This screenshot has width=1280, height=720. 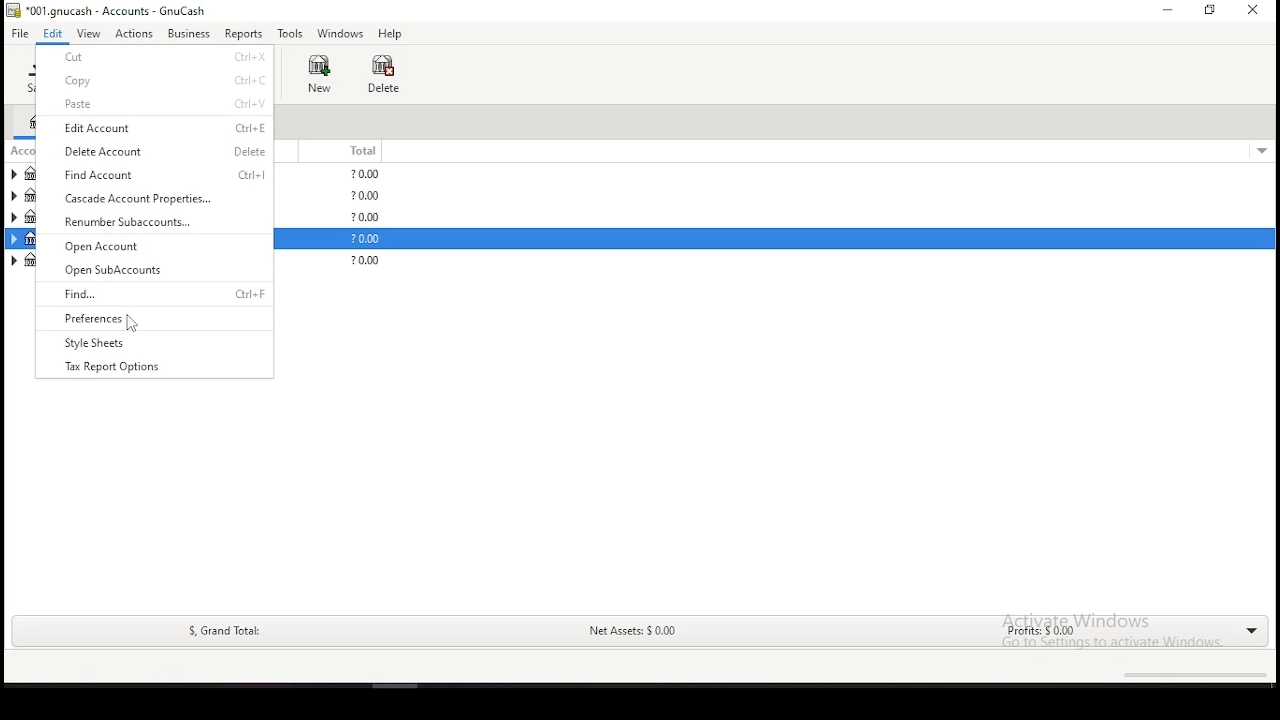 I want to click on reports, so click(x=243, y=34).